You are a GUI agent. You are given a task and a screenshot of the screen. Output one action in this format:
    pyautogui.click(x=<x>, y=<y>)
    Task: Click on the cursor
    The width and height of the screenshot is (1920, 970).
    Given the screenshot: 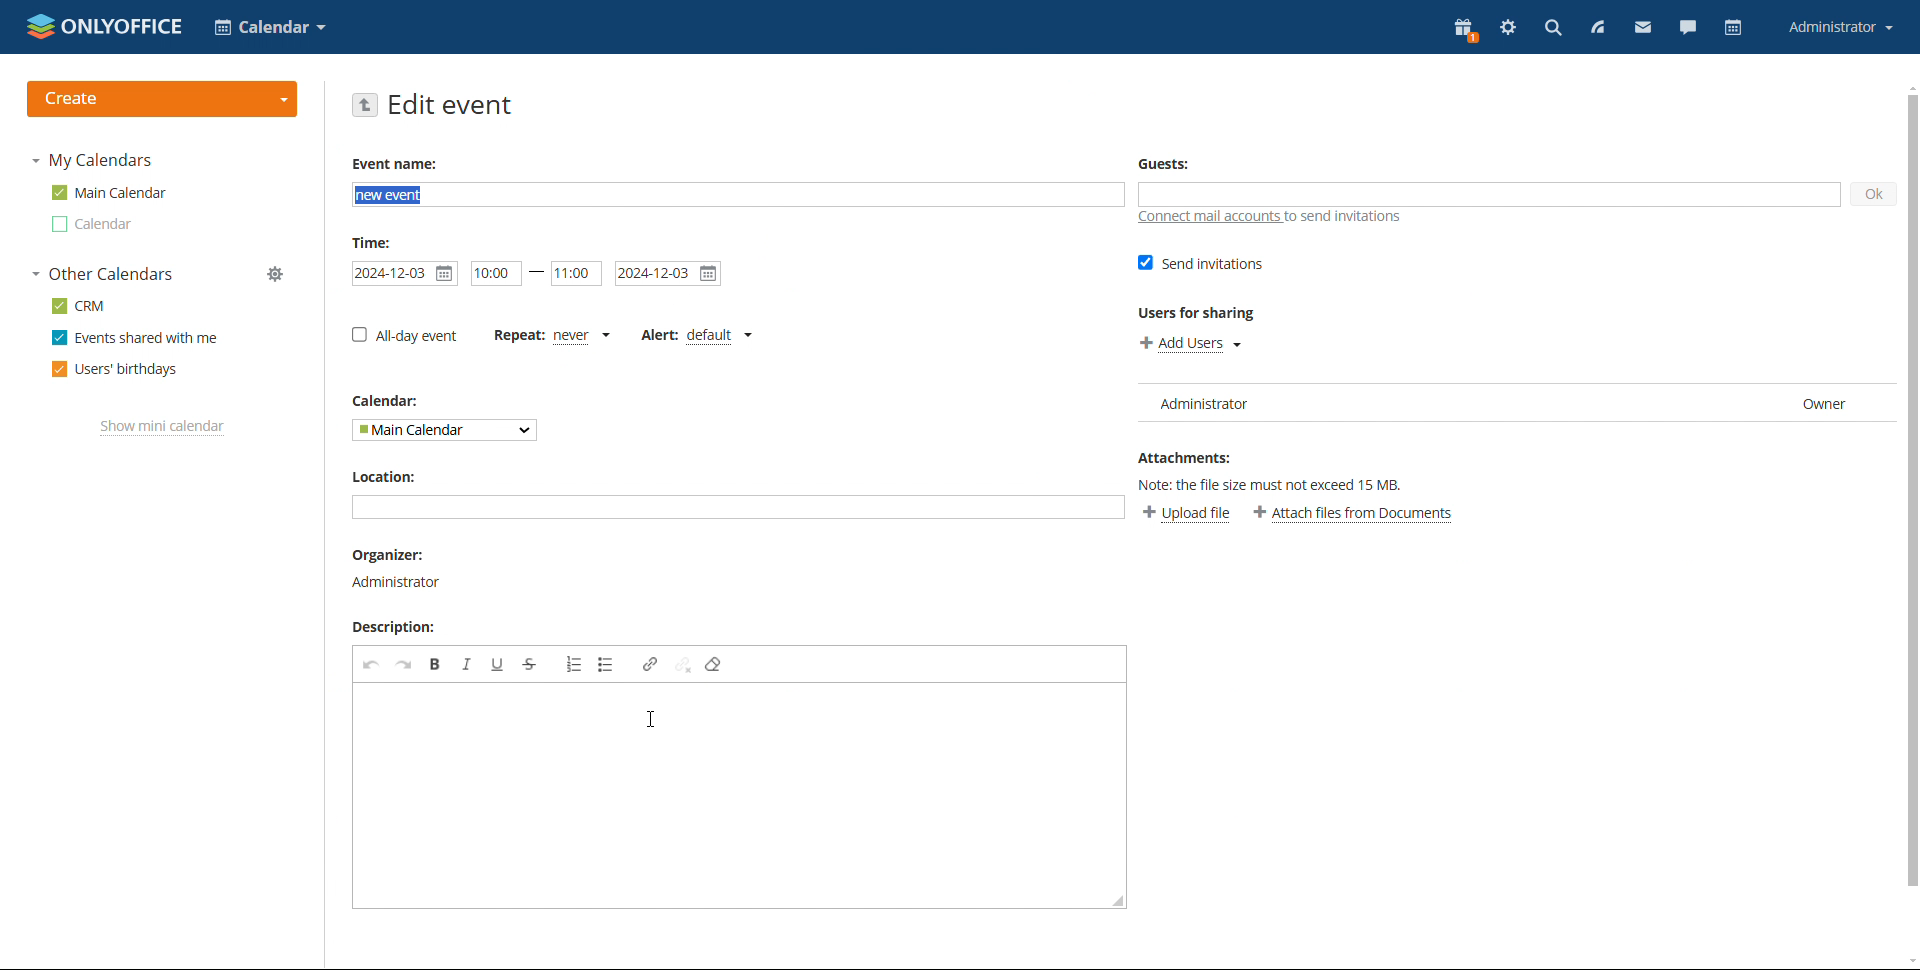 What is the action you would take?
    pyautogui.click(x=651, y=720)
    